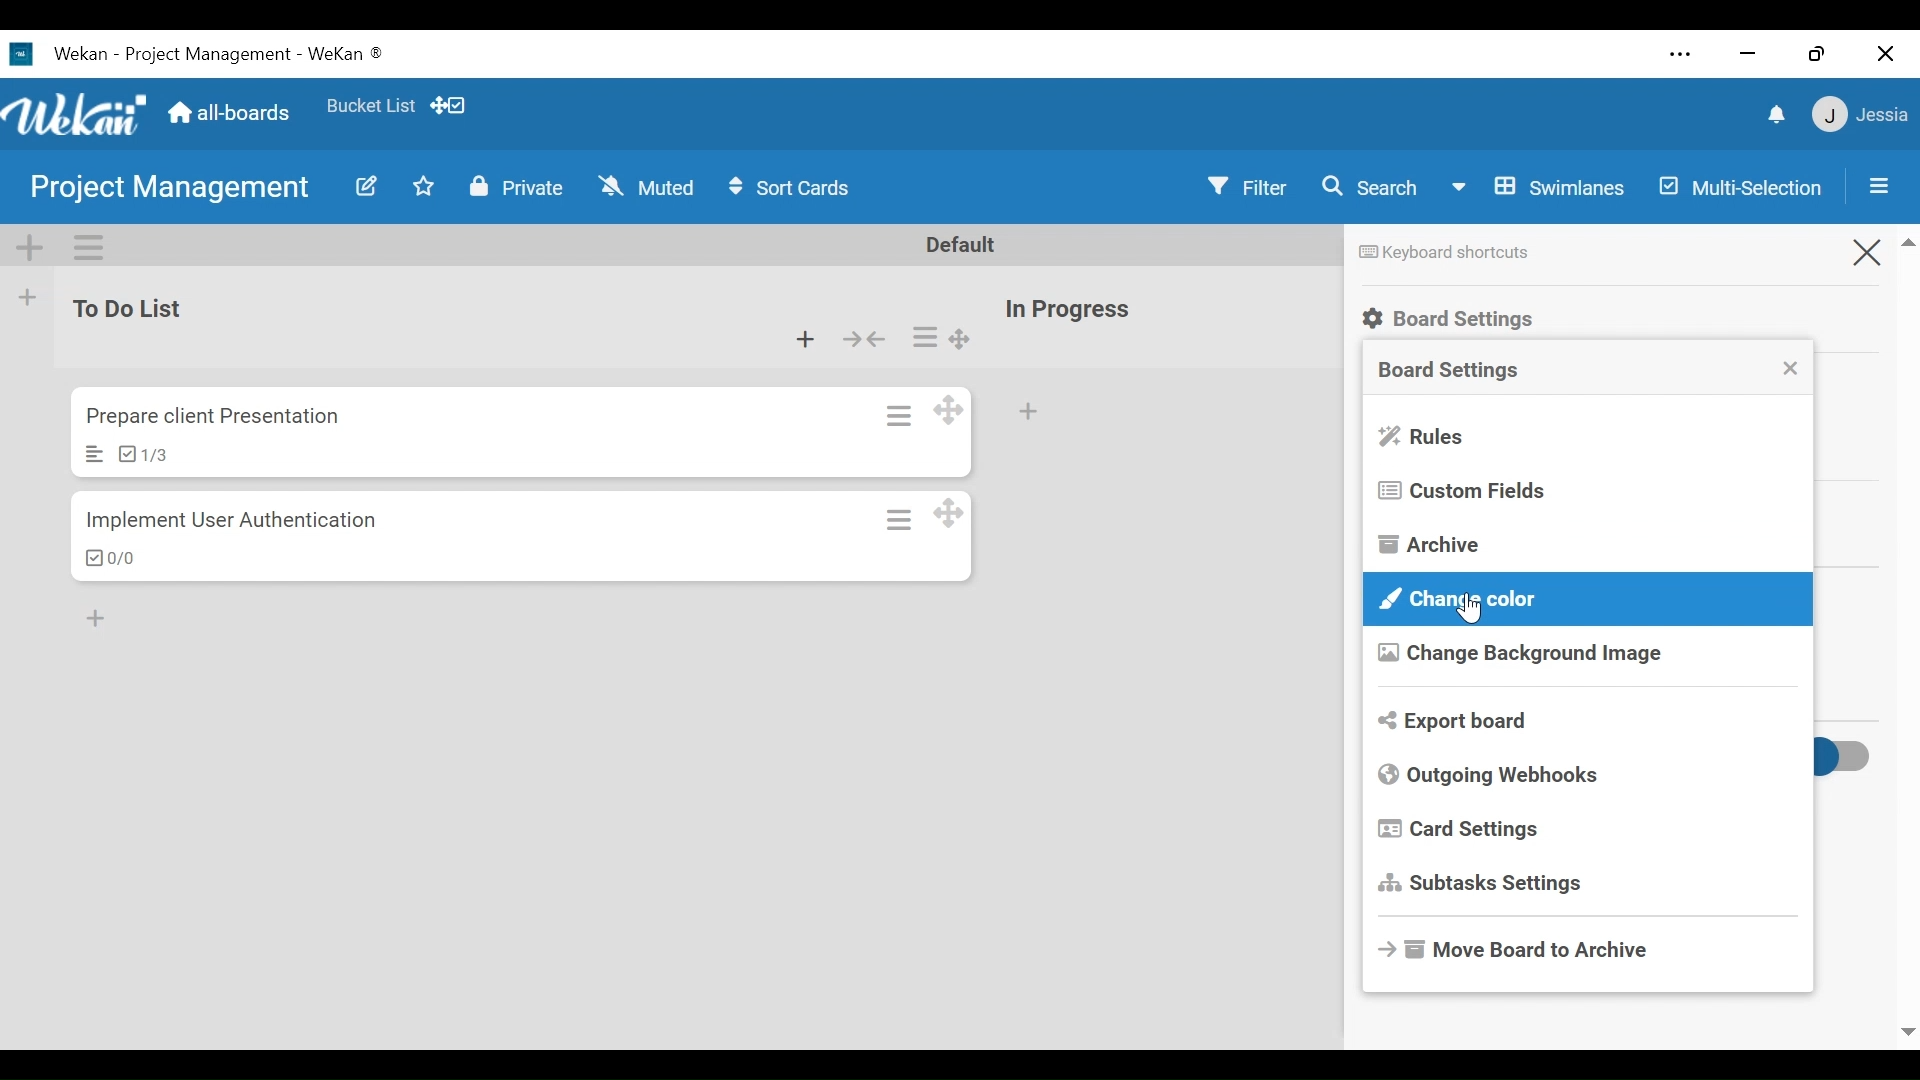 This screenshot has width=1920, height=1080. Describe the element at coordinates (1247, 187) in the screenshot. I see `Filter` at that location.